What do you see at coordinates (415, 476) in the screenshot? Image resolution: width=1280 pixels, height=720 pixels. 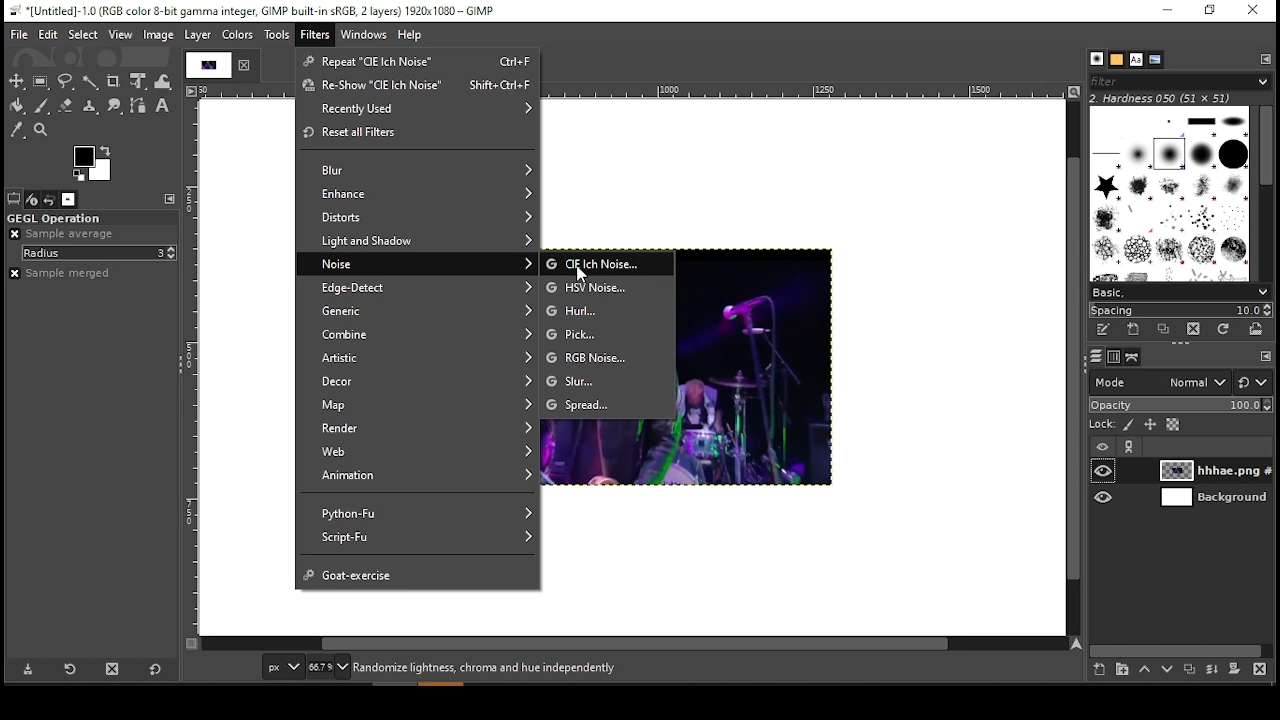 I see `animation` at bounding box center [415, 476].